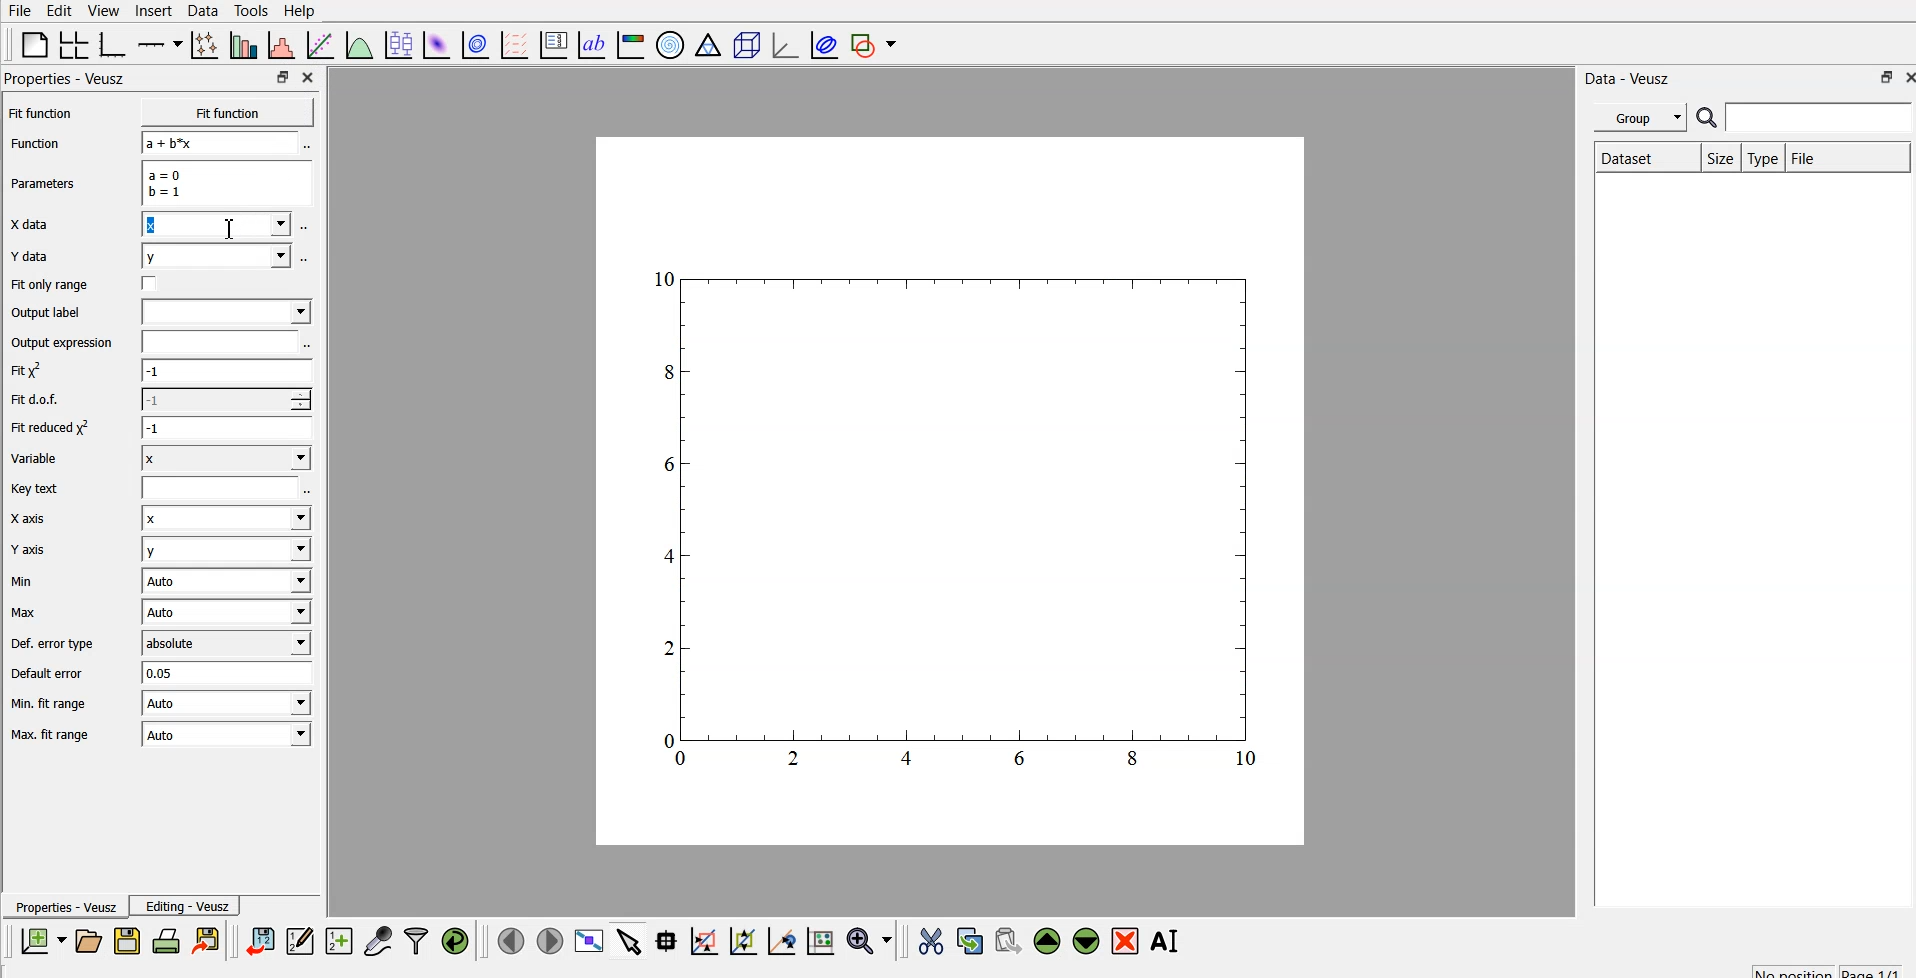 The height and width of the screenshot is (978, 1916). What do you see at coordinates (280, 78) in the screenshot?
I see `restore down` at bounding box center [280, 78].